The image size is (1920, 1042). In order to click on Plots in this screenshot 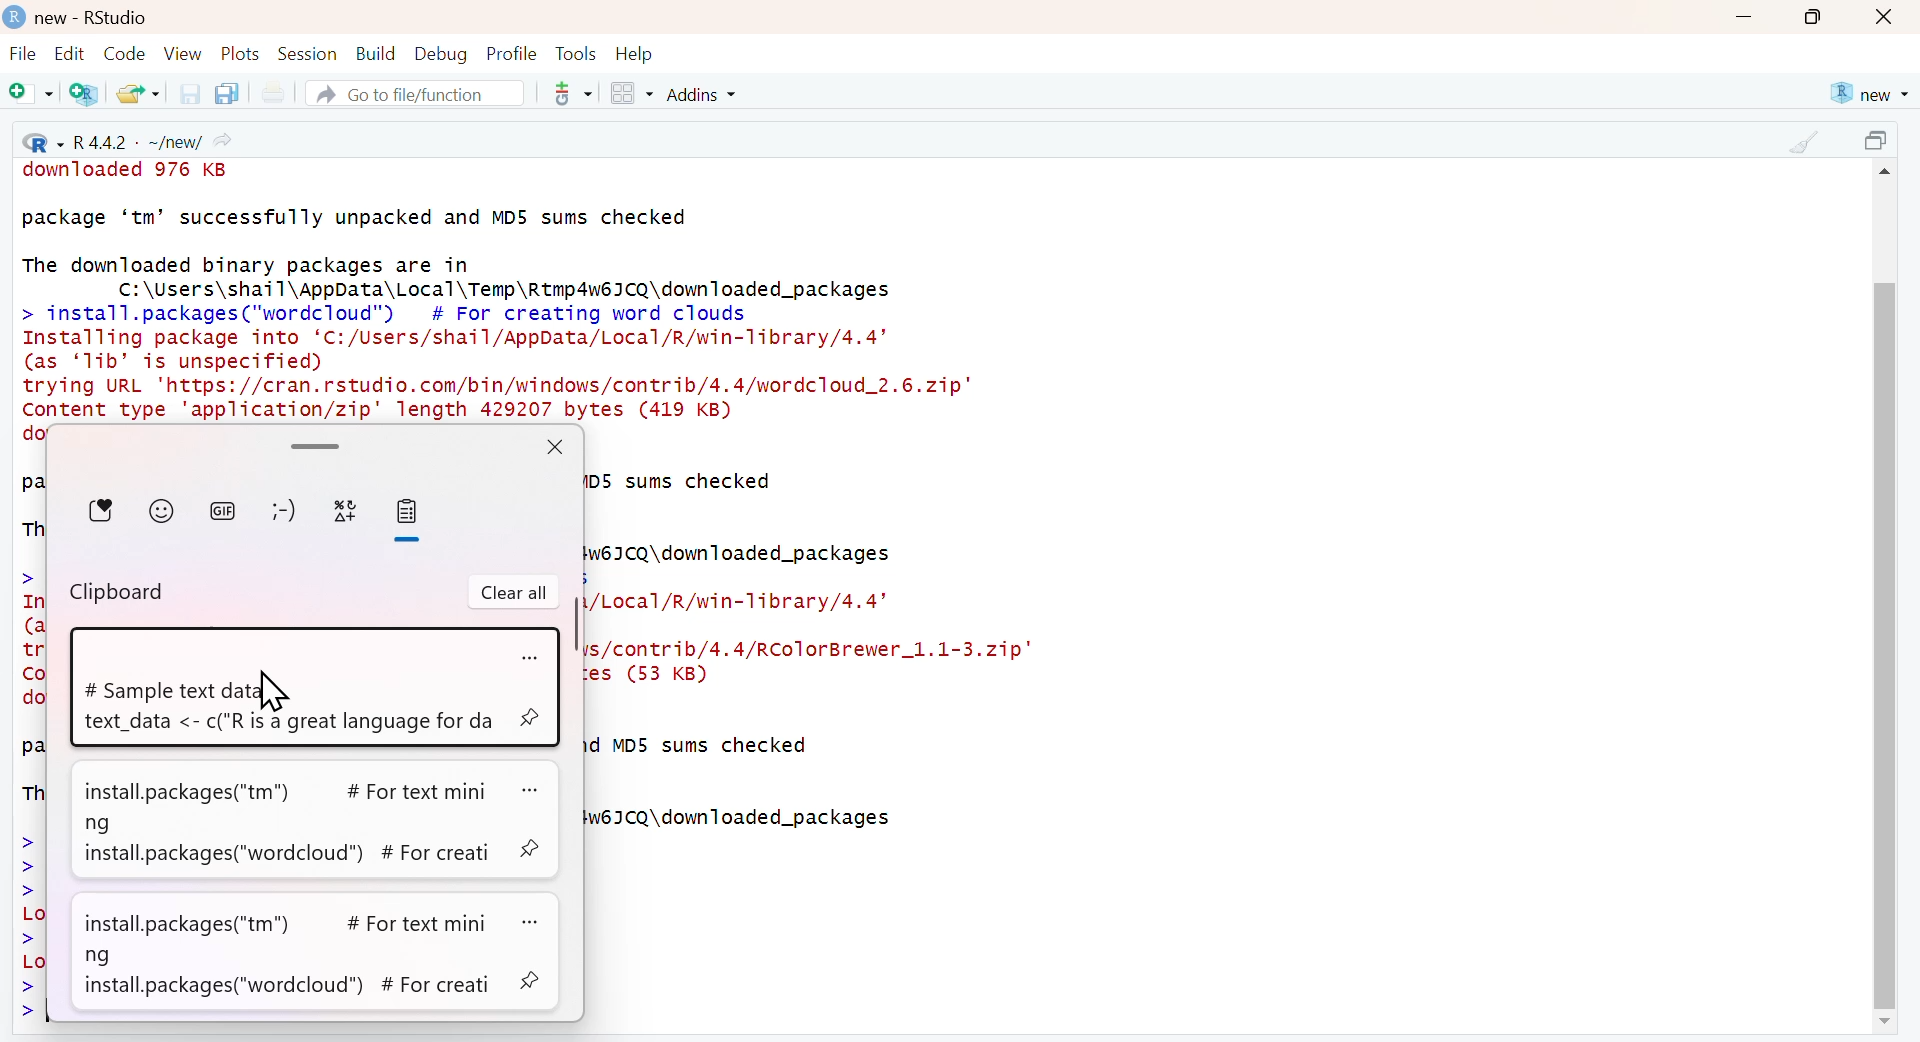, I will do `click(243, 54)`.